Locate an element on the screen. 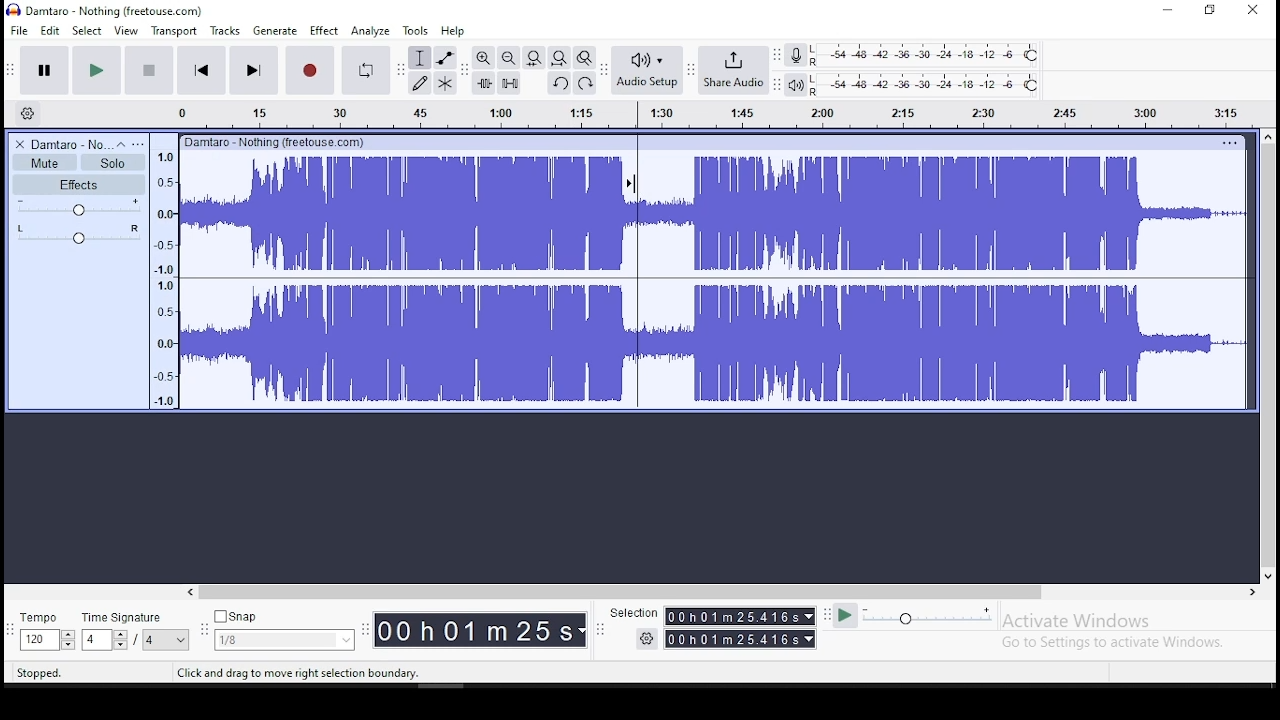 Image resolution: width=1280 pixels, height=720 pixels. file is located at coordinates (20, 29).